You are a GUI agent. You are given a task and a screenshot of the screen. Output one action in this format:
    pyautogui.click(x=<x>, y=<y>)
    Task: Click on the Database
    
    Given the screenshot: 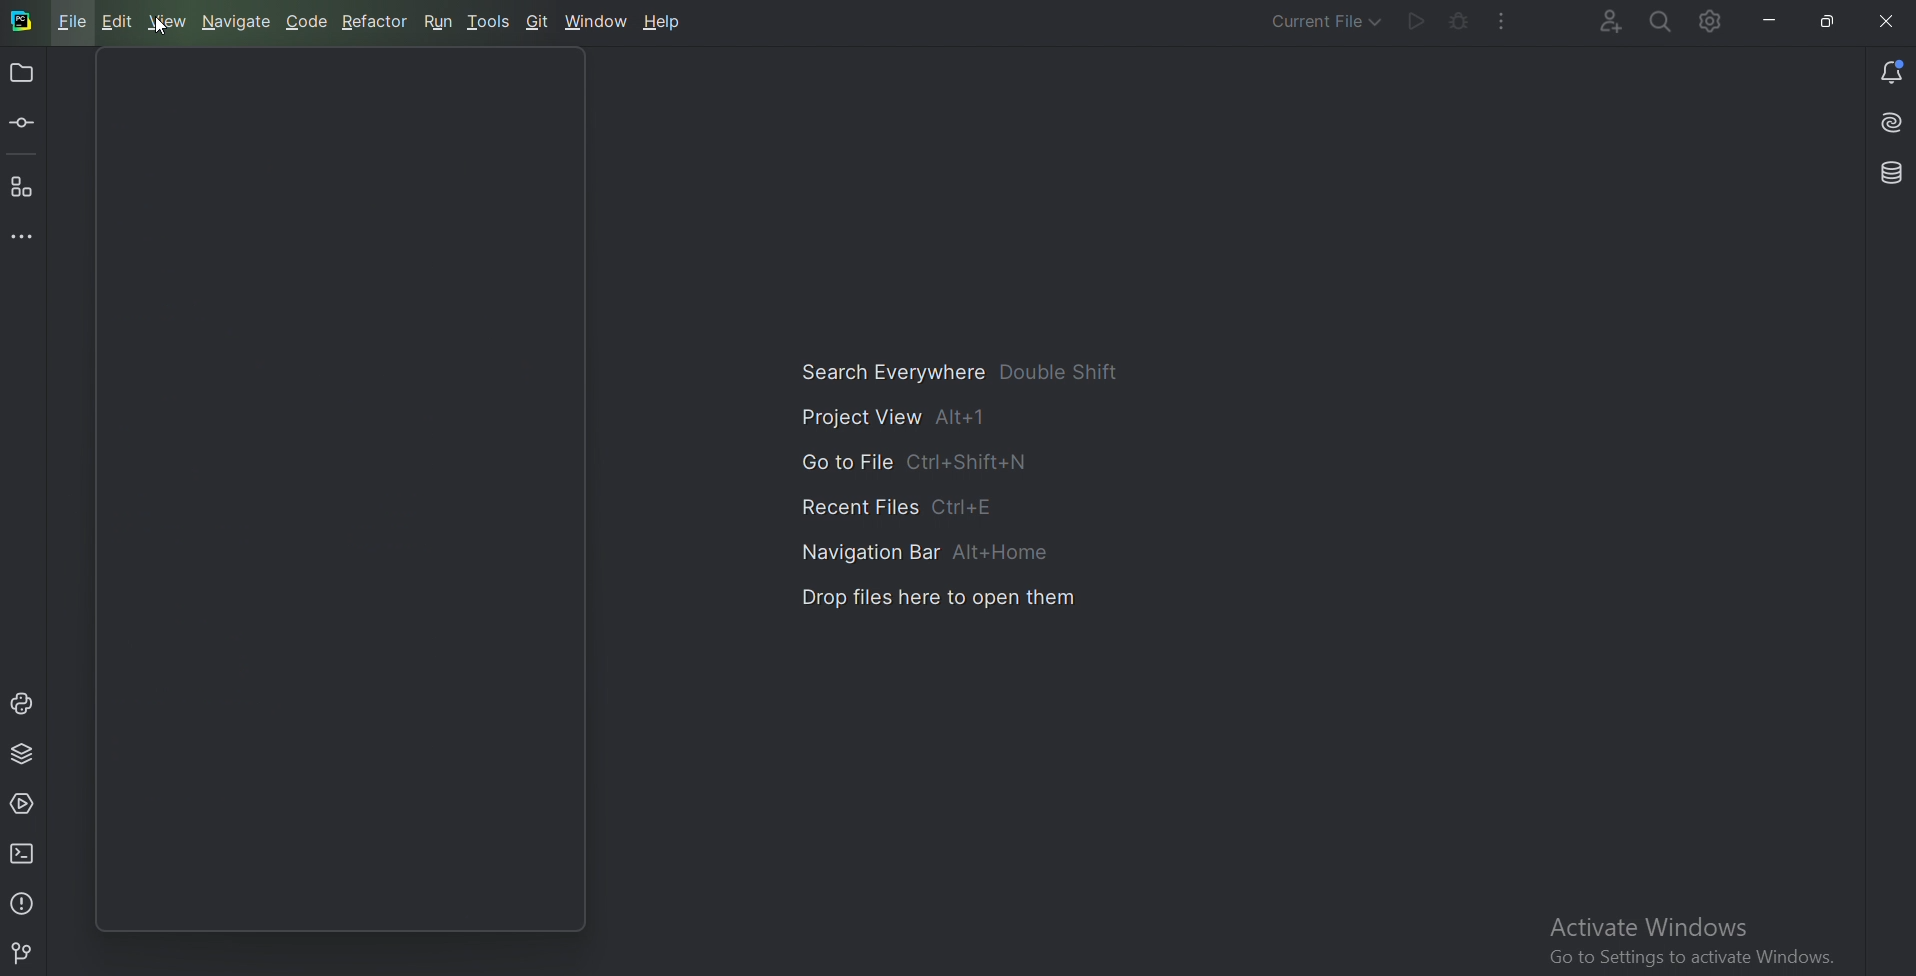 What is the action you would take?
    pyautogui.click(x=1889, y=174)
    